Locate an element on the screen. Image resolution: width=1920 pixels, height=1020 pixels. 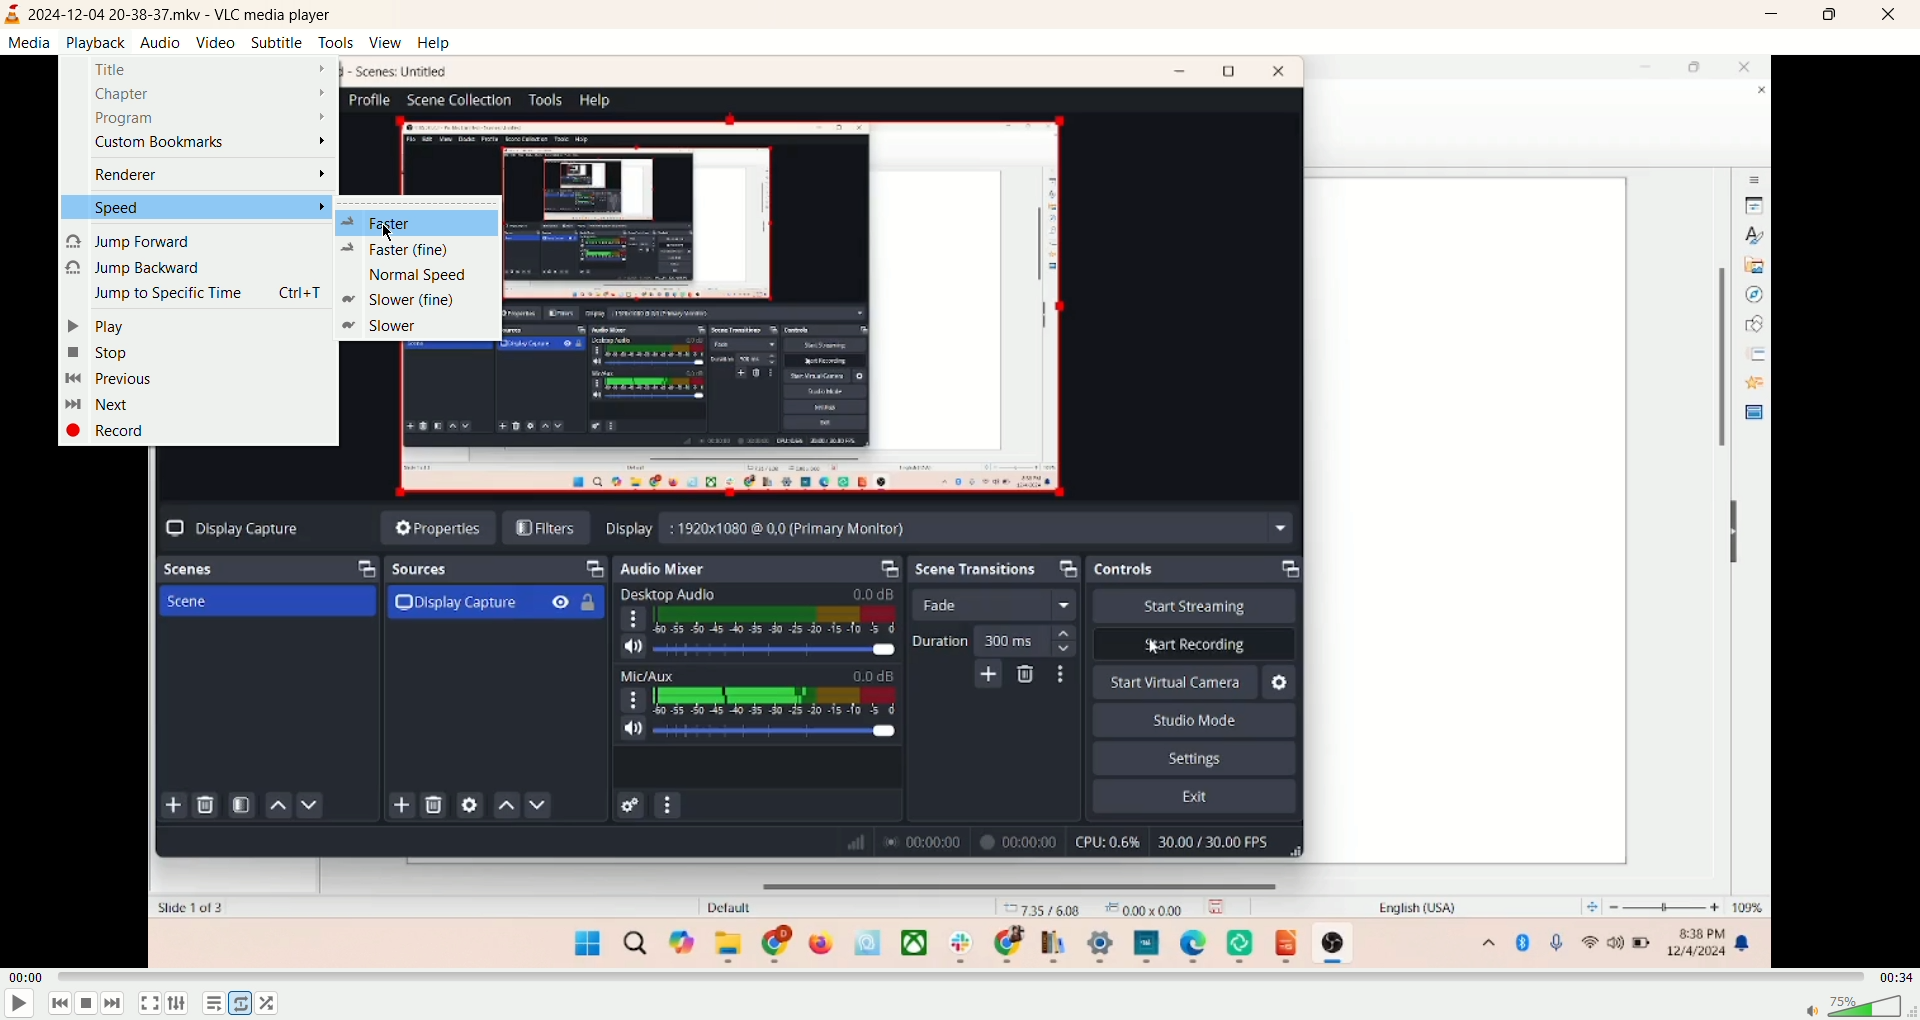
cursor is located at coordinates (389, 230).